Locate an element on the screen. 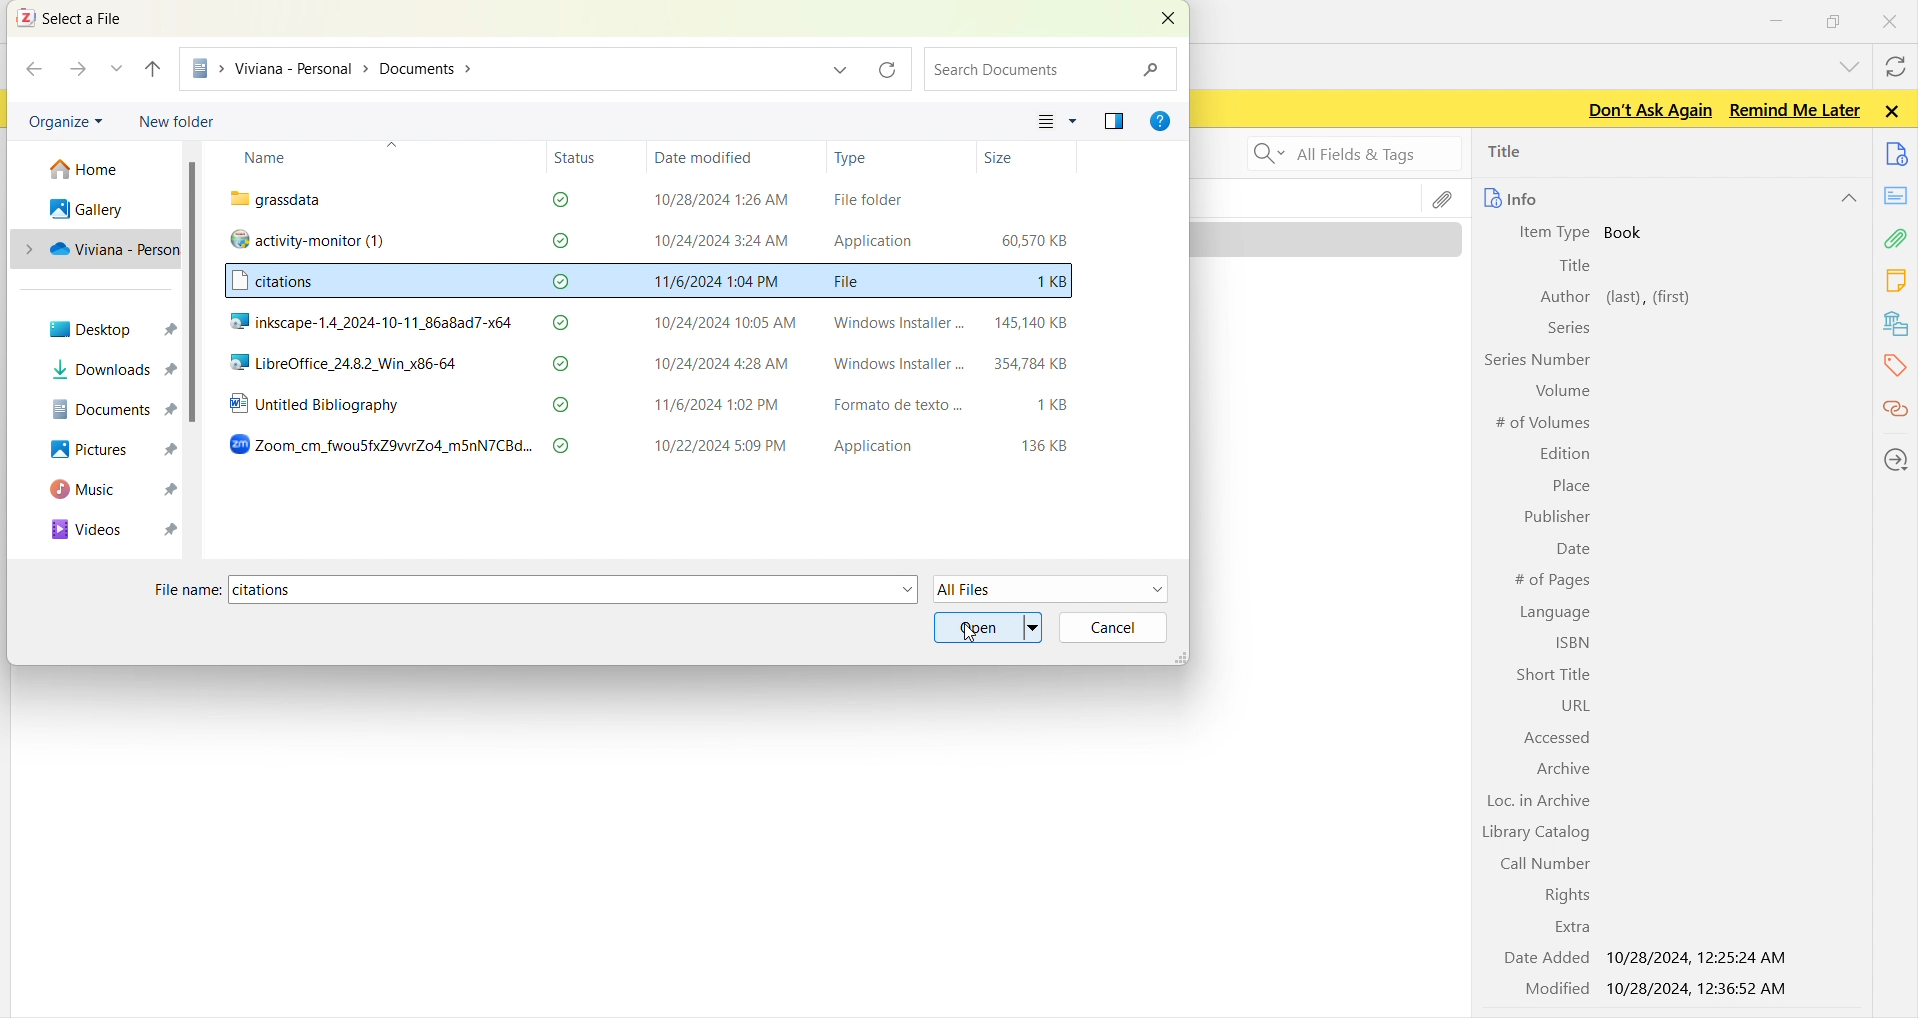  cancel is located at coordinates (1124, 627).